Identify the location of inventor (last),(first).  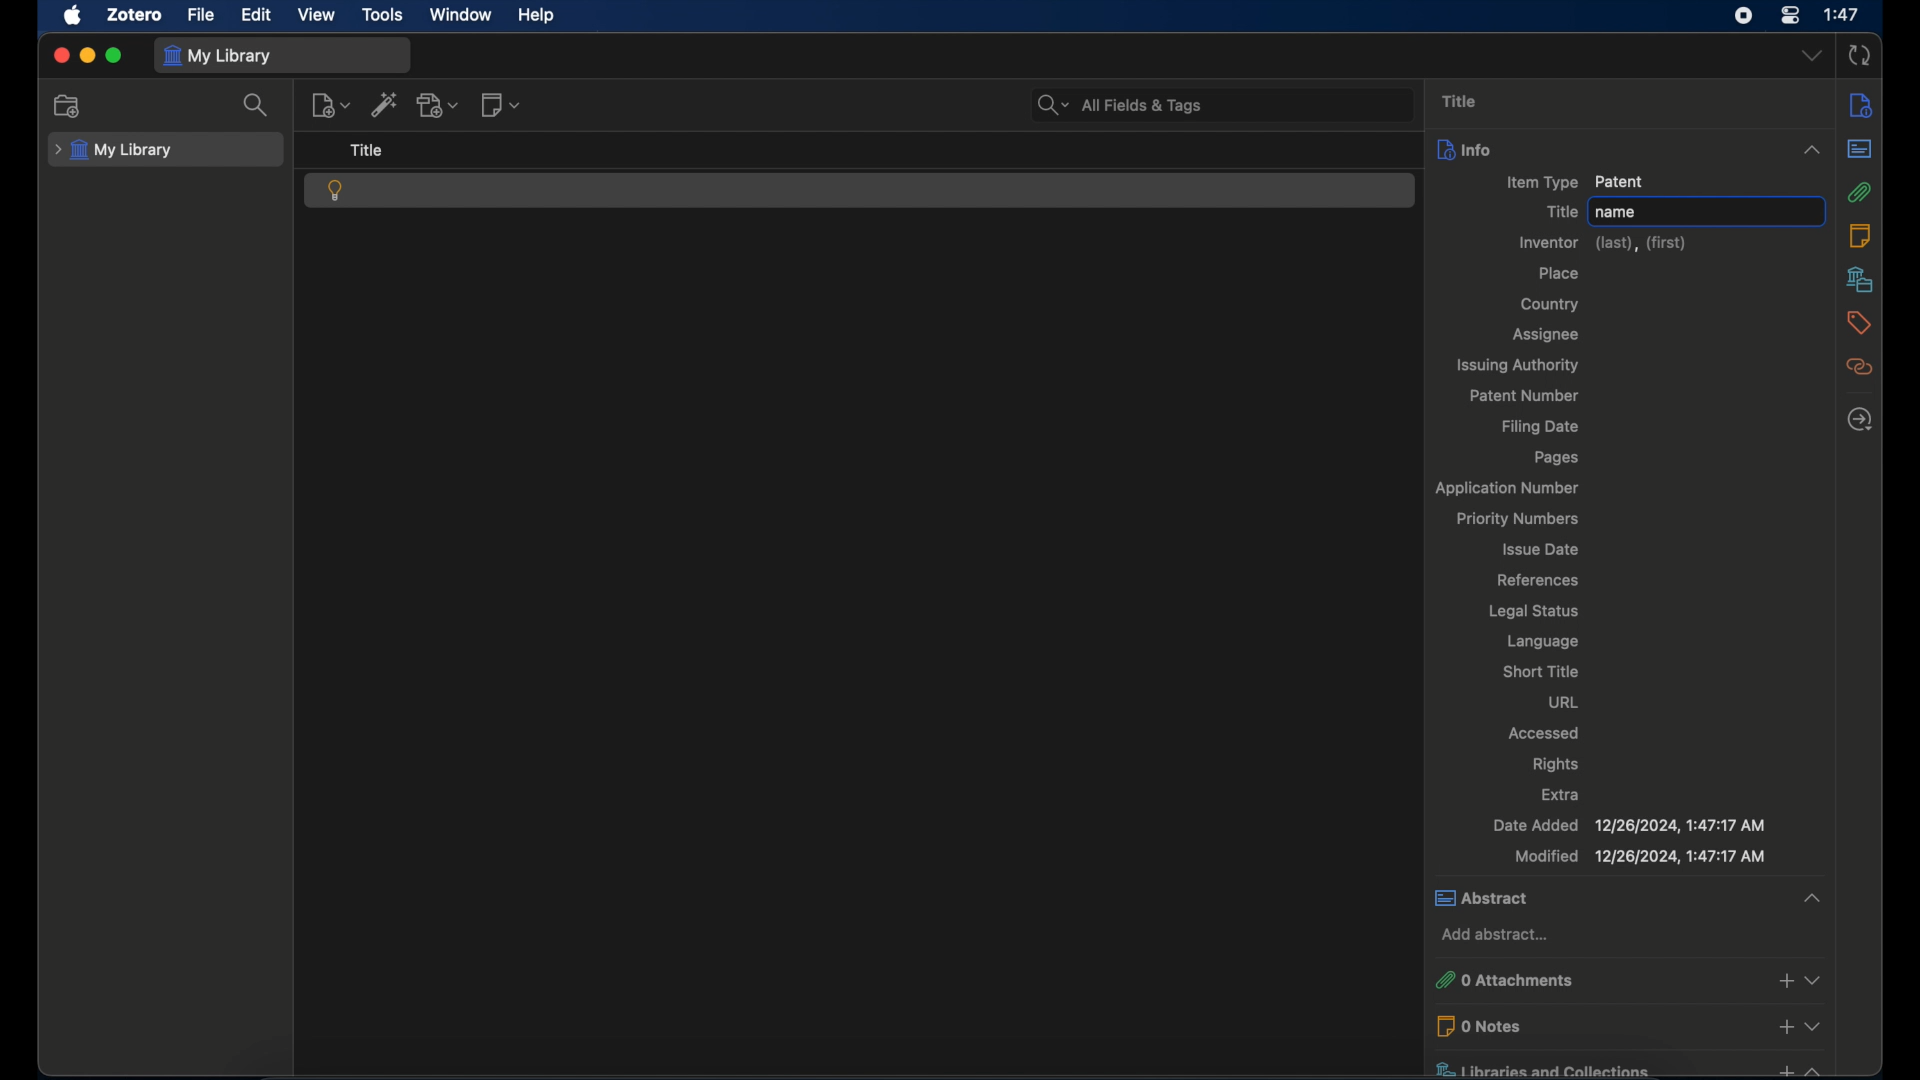
(1602, 243).